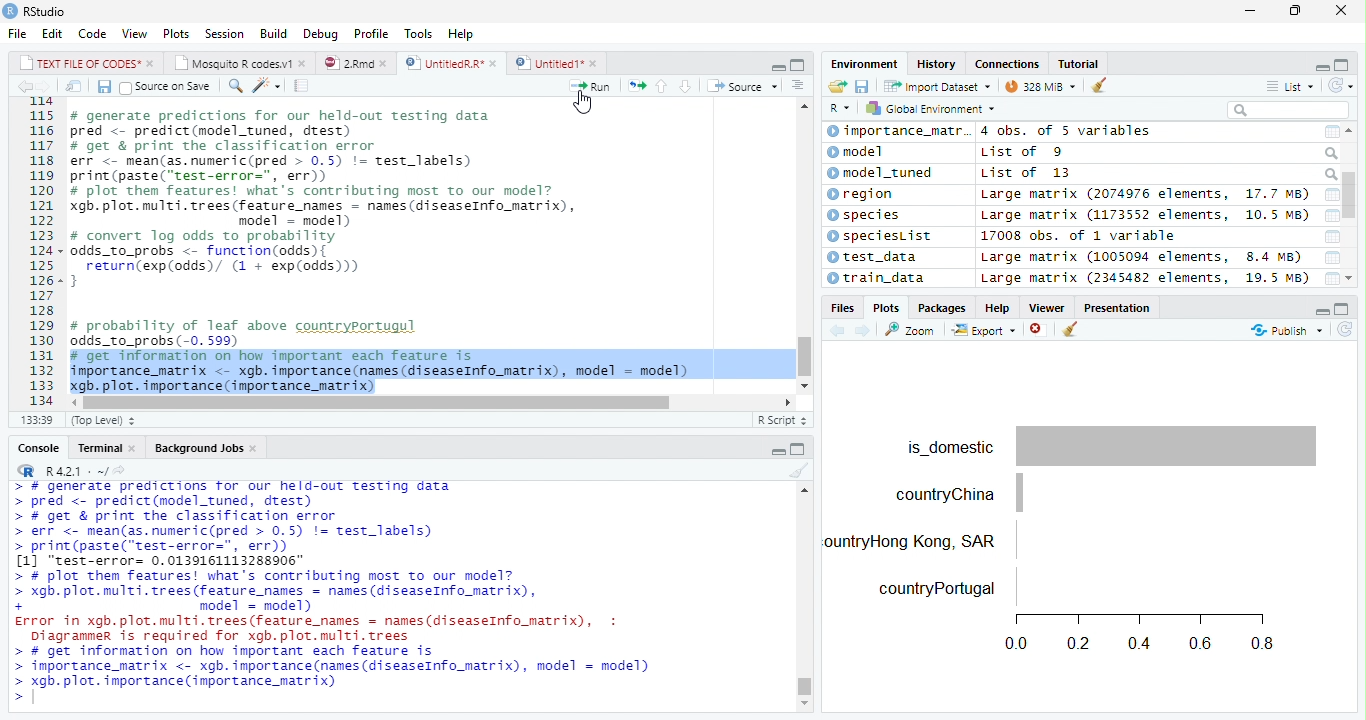 The width and height of the screenshot is (1366, 720). I want to click on Packages, so click(942, 308).